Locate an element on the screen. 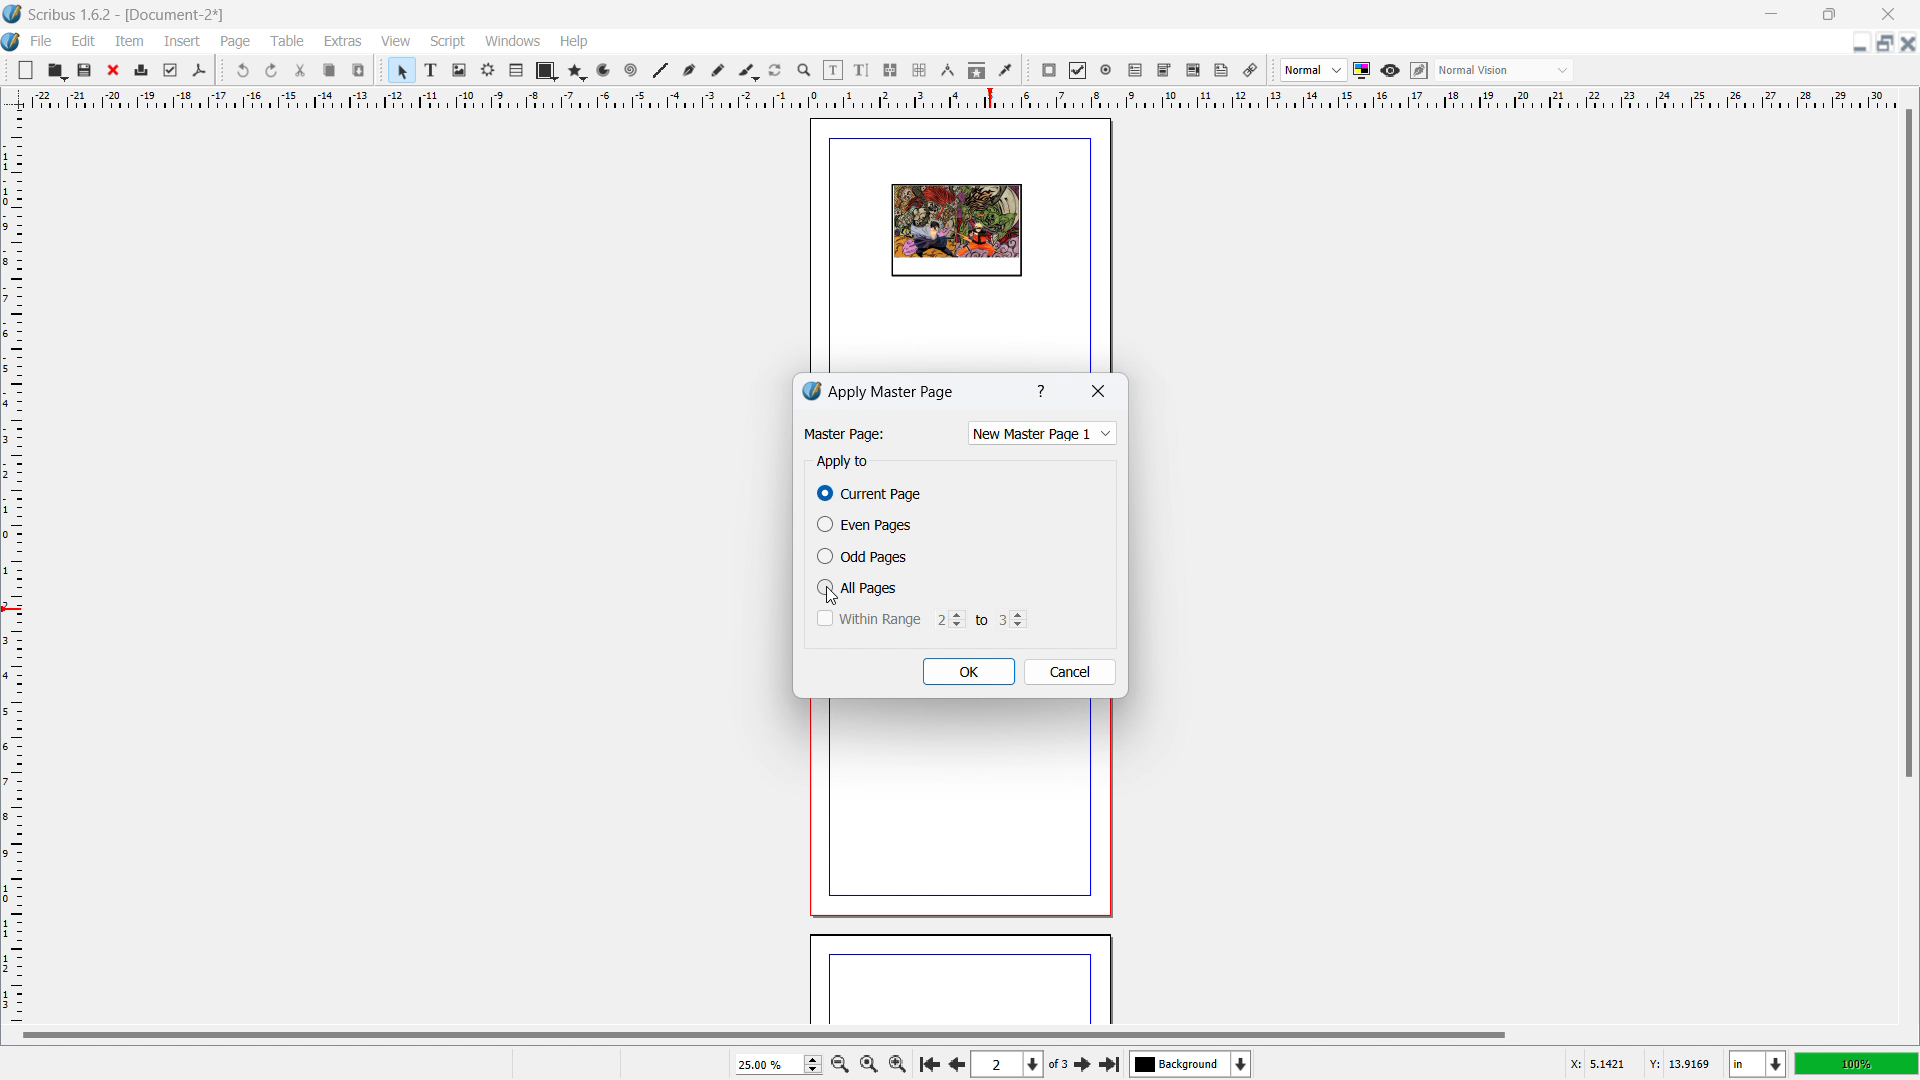 The width and height of the screenshot is (1920, 1080). item is located at coordinates (131, 40).